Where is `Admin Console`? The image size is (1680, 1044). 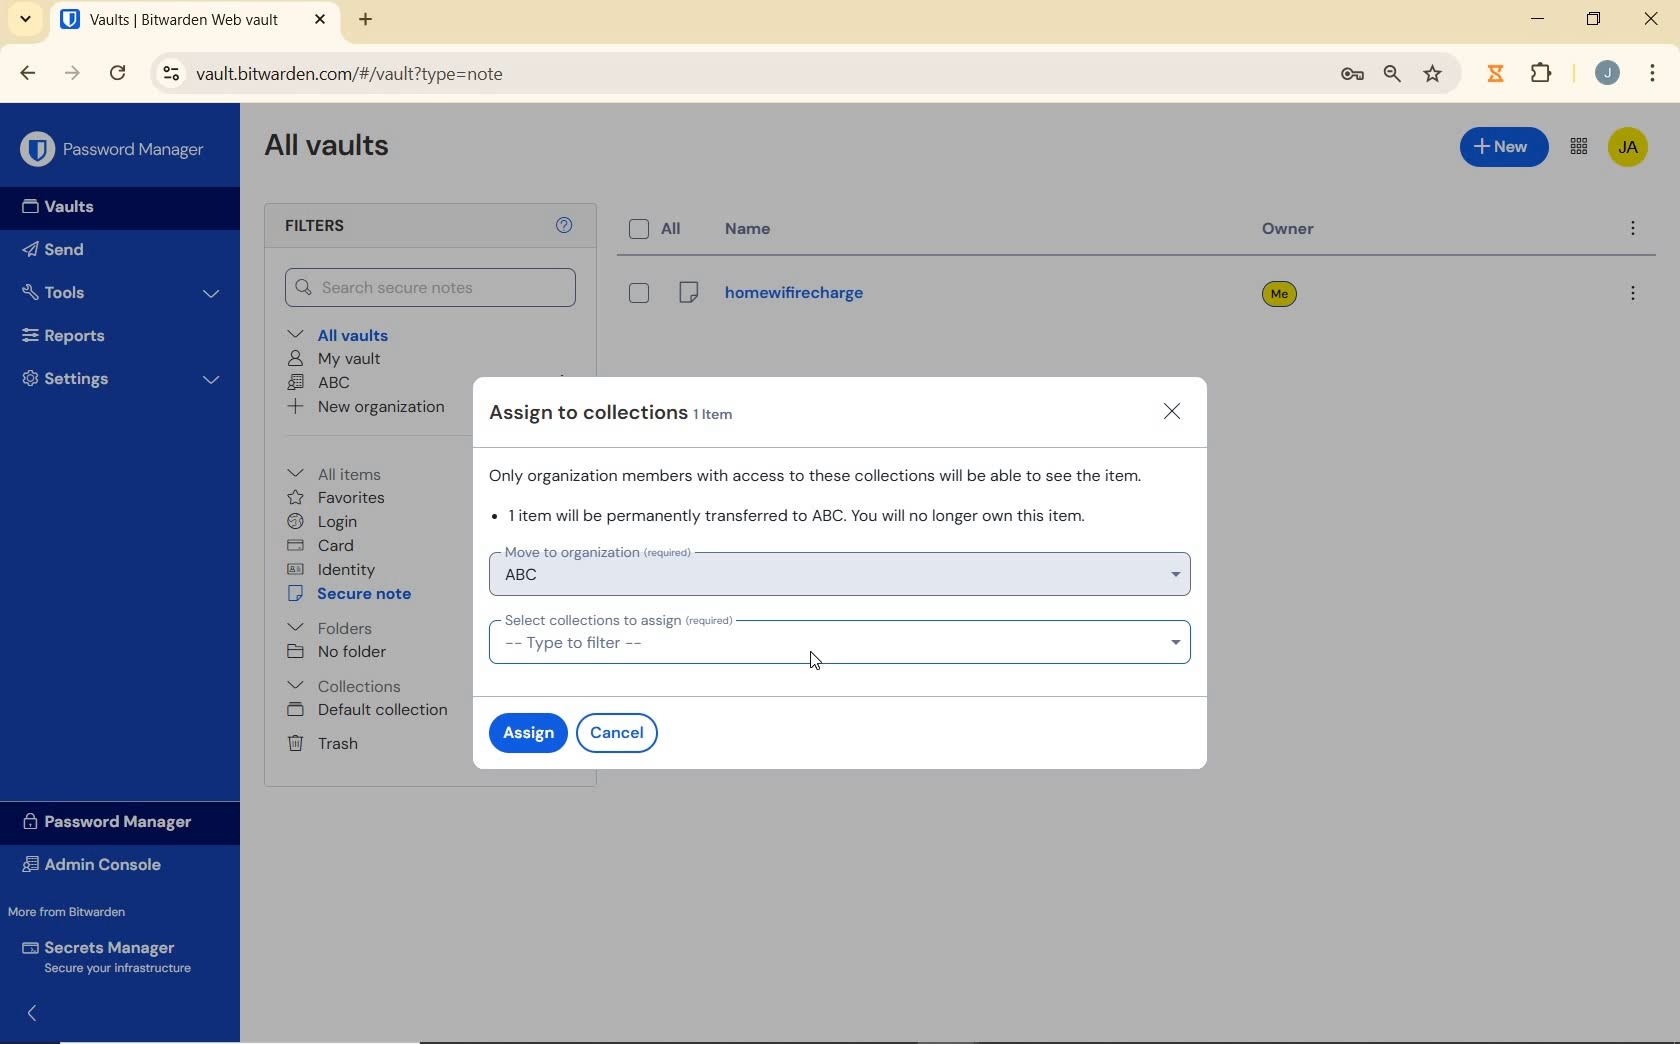
Admin Console is located at coordinates (103, 864).